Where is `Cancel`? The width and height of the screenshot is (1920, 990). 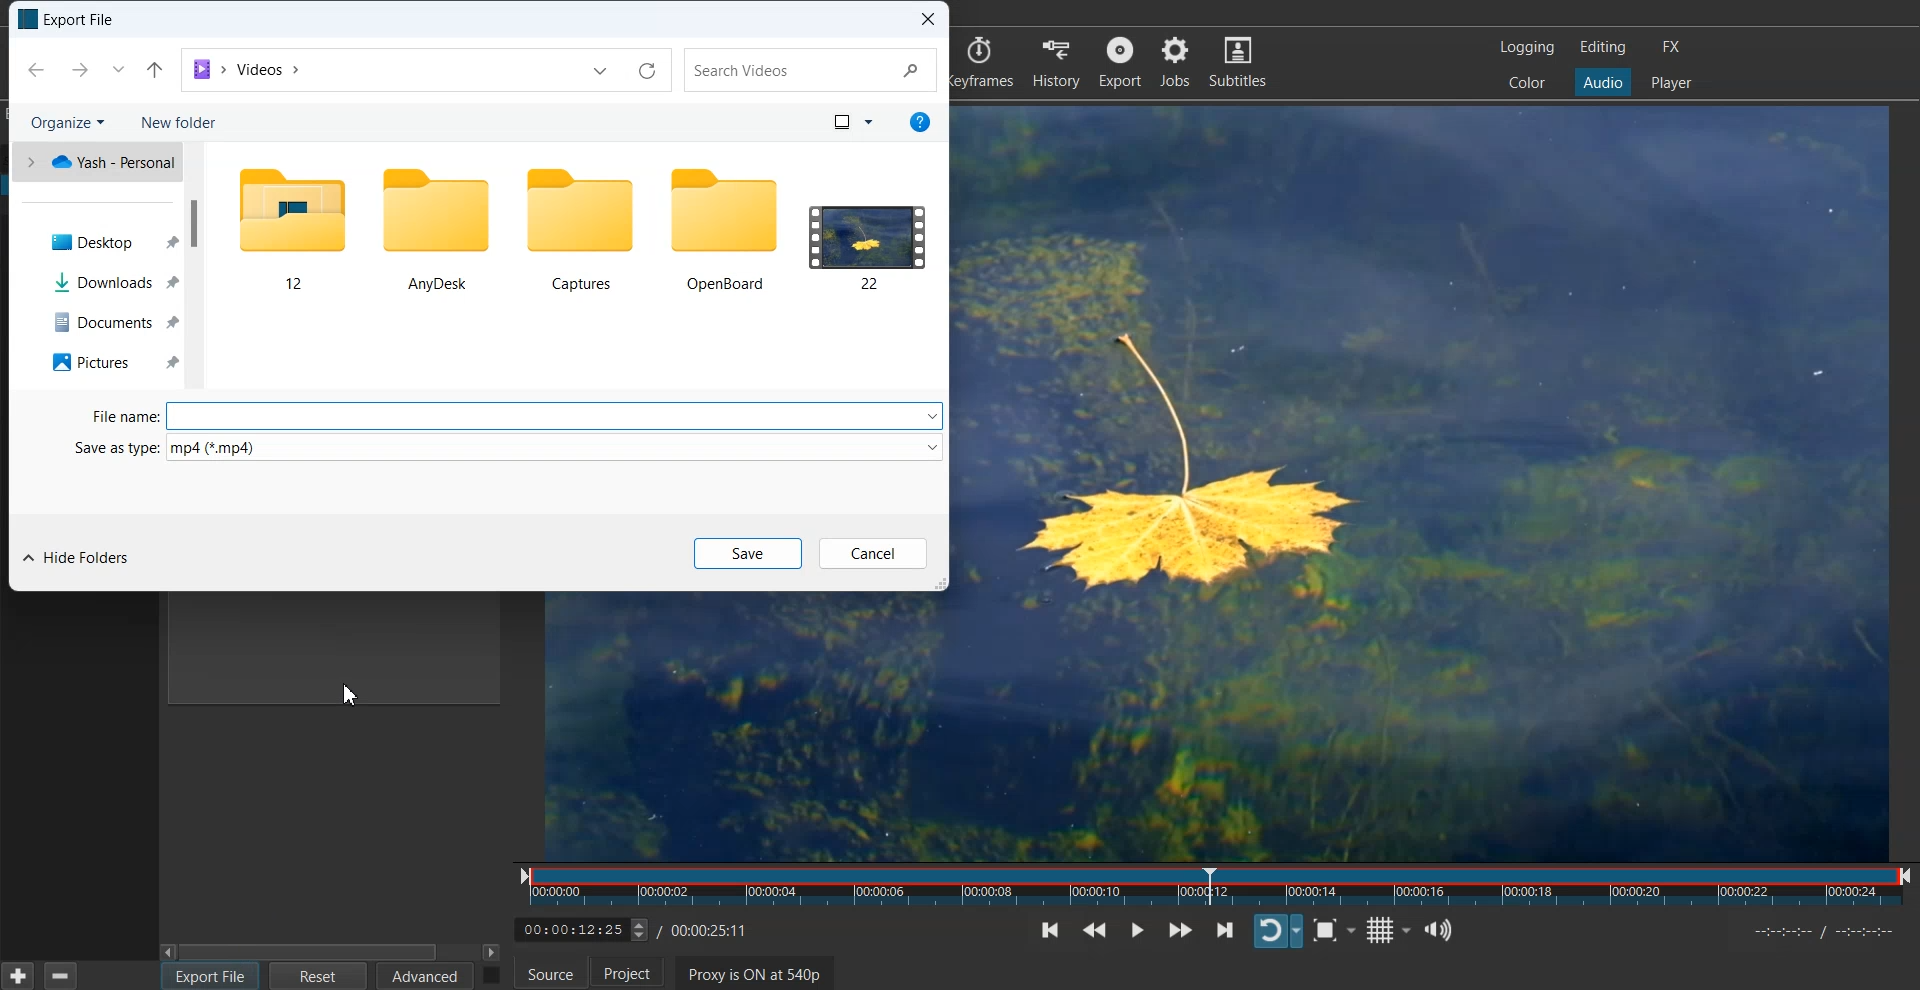
Cancel is located at coordinates (873, 554).